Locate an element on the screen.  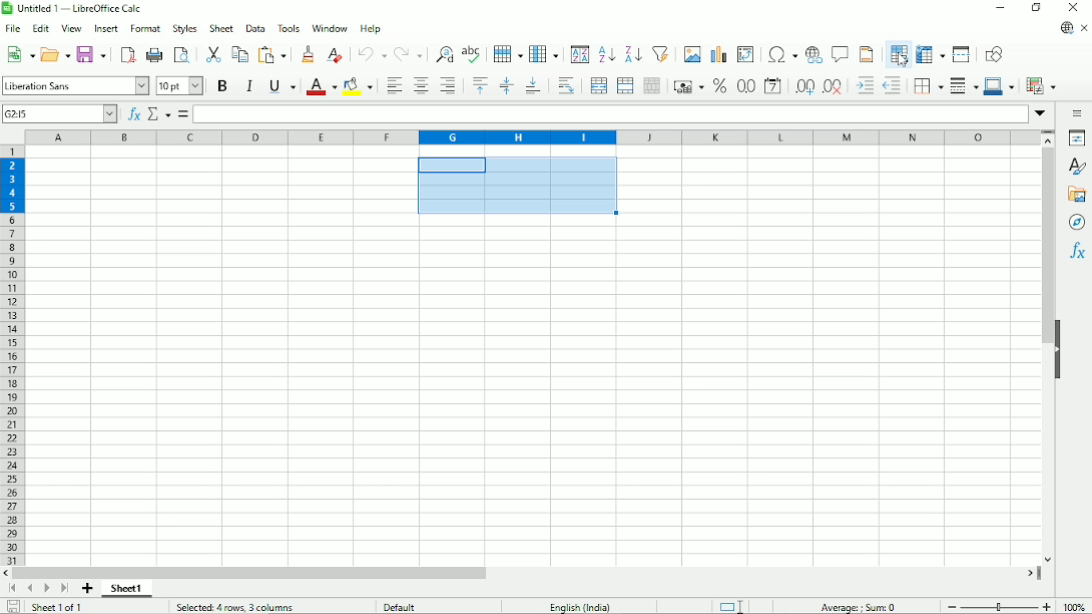
Column is located at coordinates (545, 53).